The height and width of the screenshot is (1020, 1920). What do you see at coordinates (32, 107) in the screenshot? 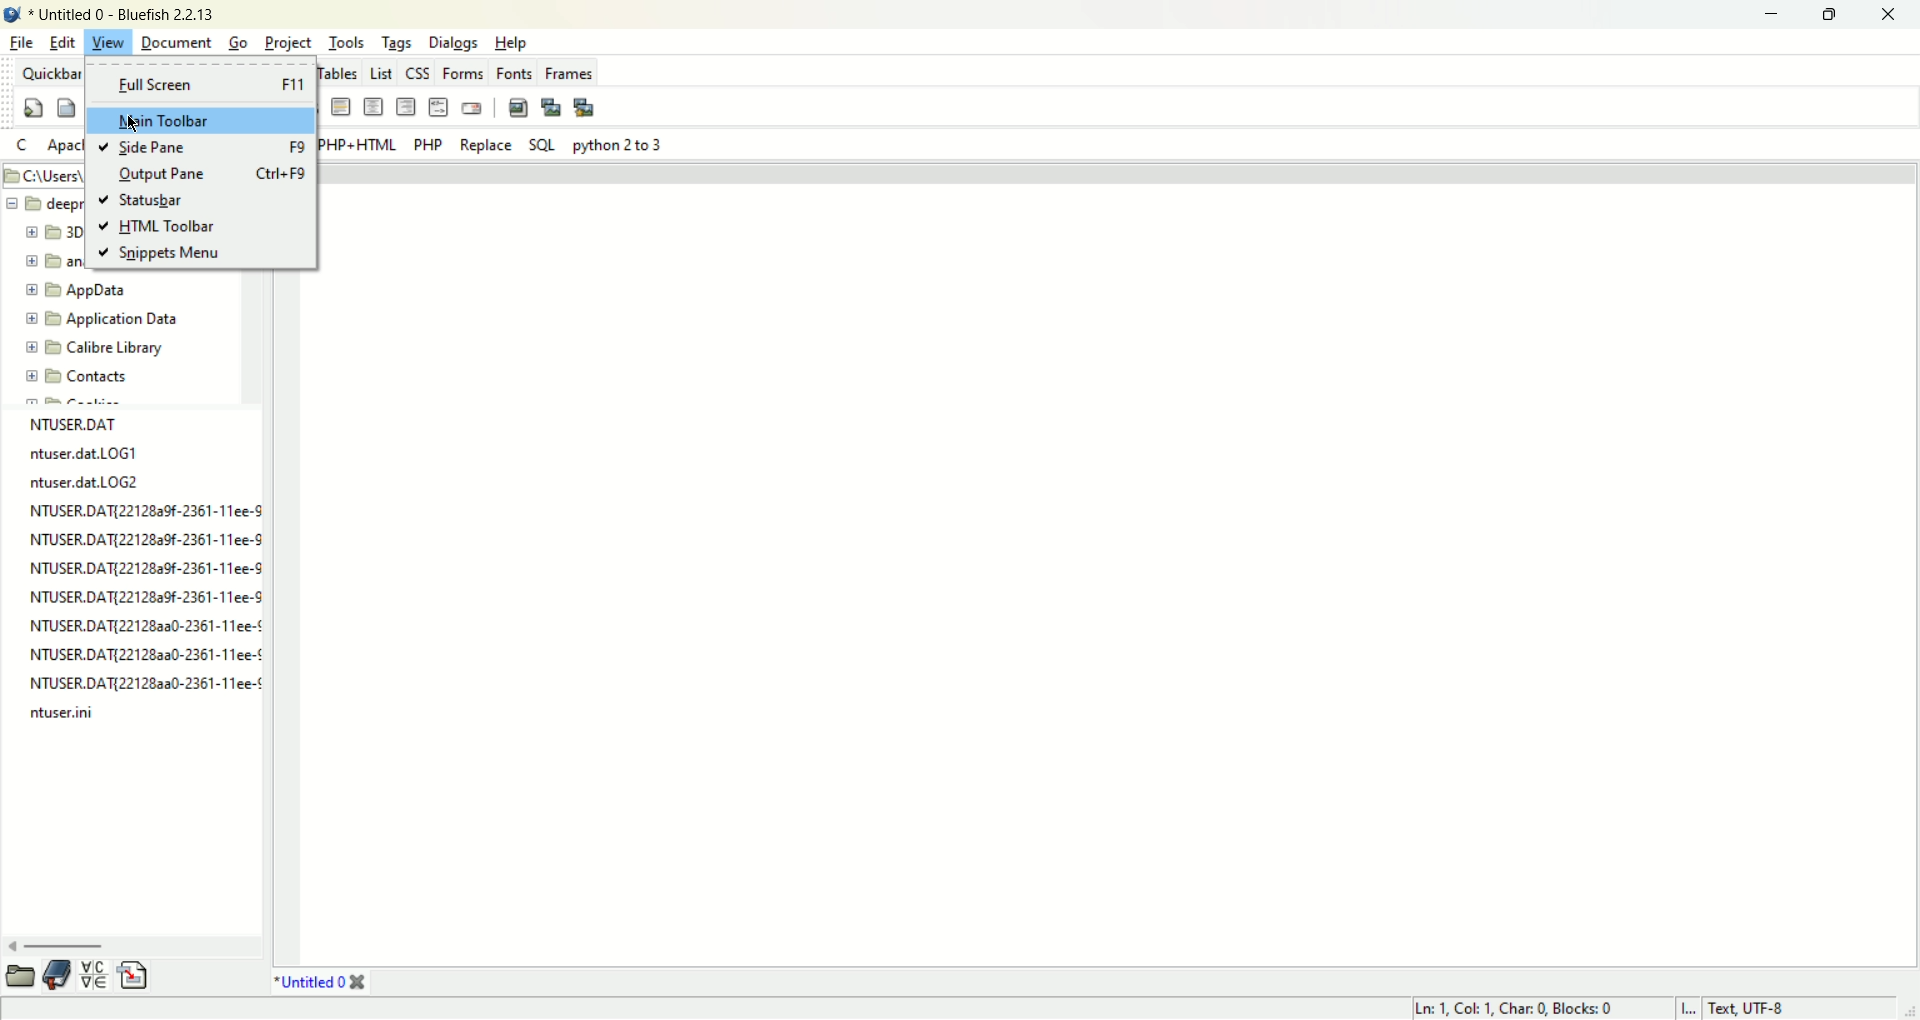
I see `quickstart` at bounding box center [32, 107].